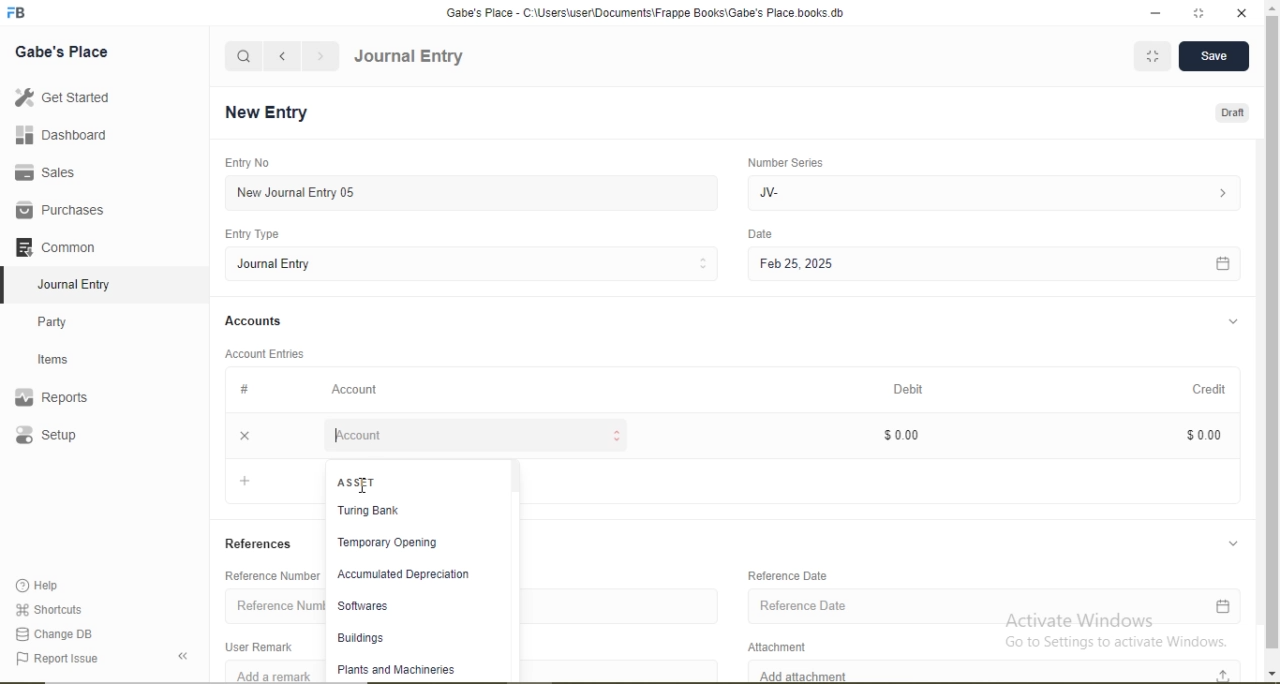 The image size is (1280, 684). What do you see at coordinates (1218, 57) in the screenshot?
I see `Save` at bounding box center [1218, 57].